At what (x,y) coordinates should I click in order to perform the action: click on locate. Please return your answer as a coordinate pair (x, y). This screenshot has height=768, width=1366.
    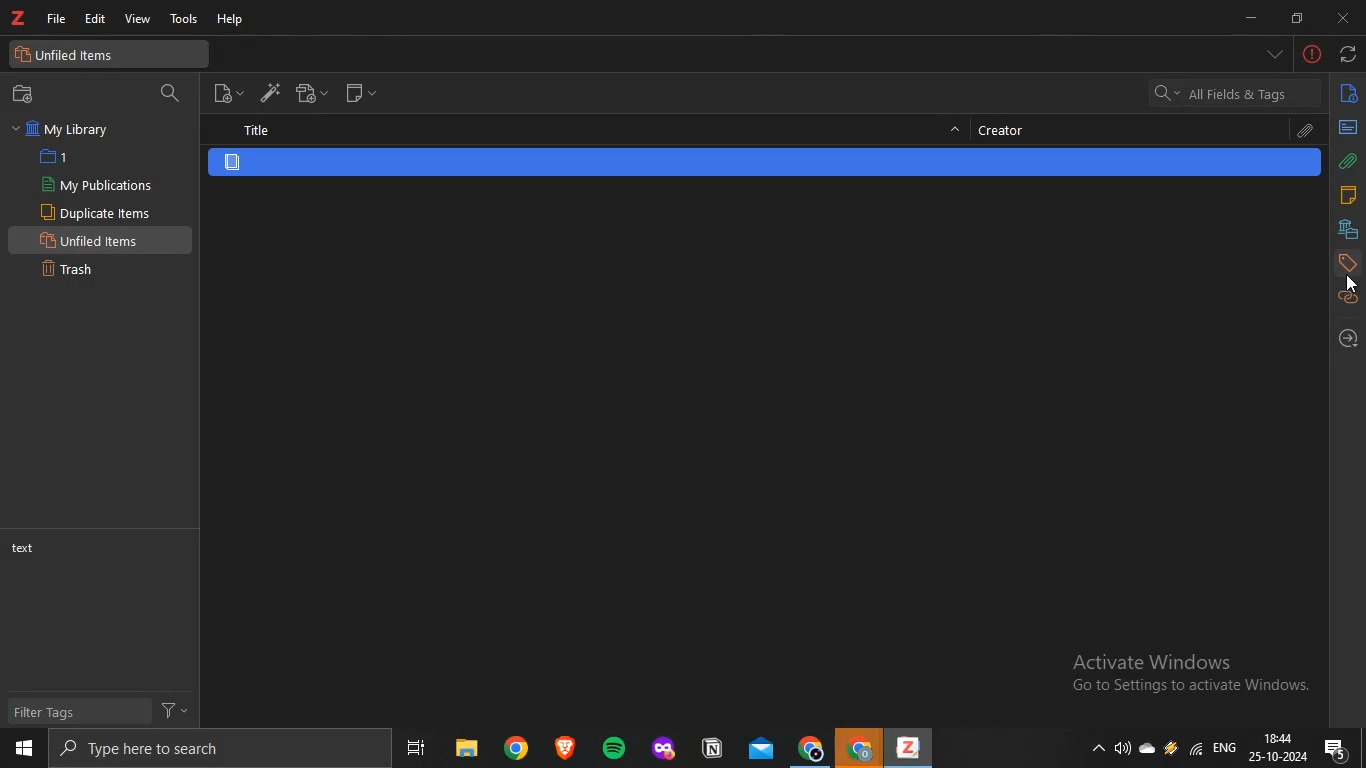
    Looking at the image, I should click on (1348, 337).